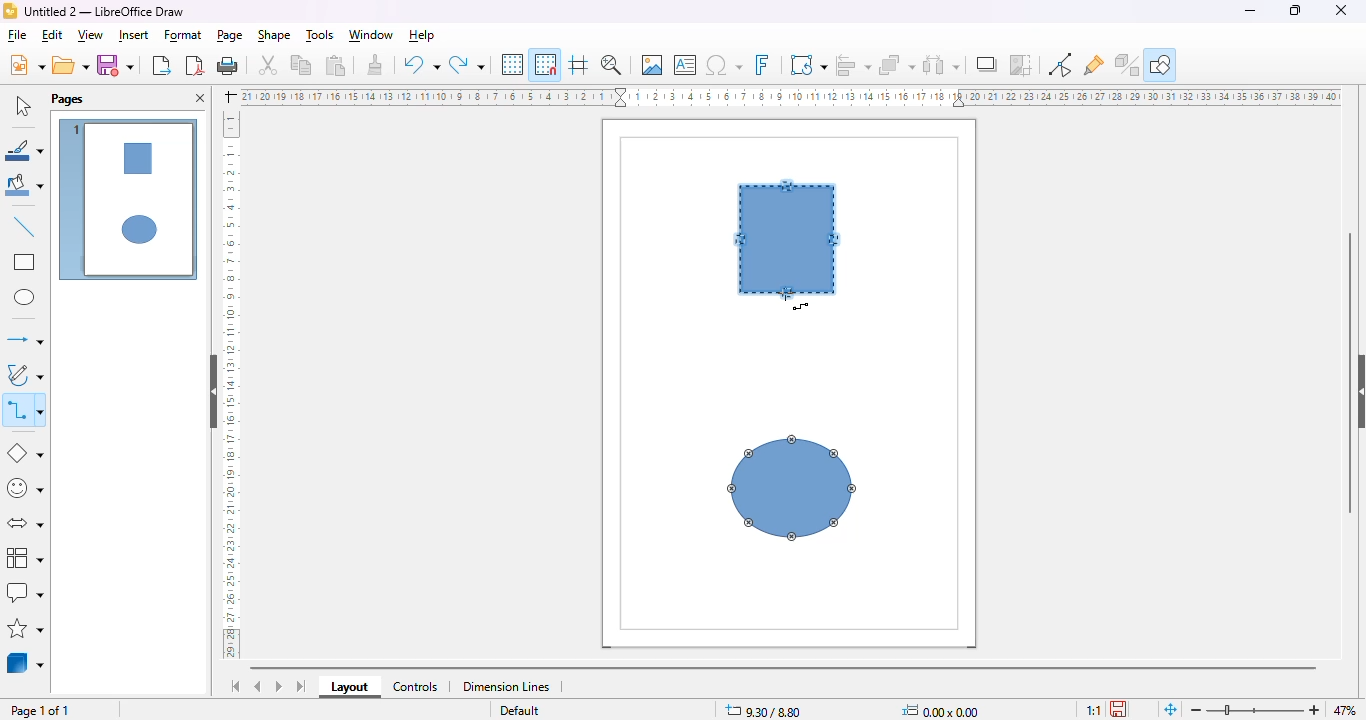 This screenshot has width=1366, height=720. I want to click on zoom factor, so click(1345, 710).